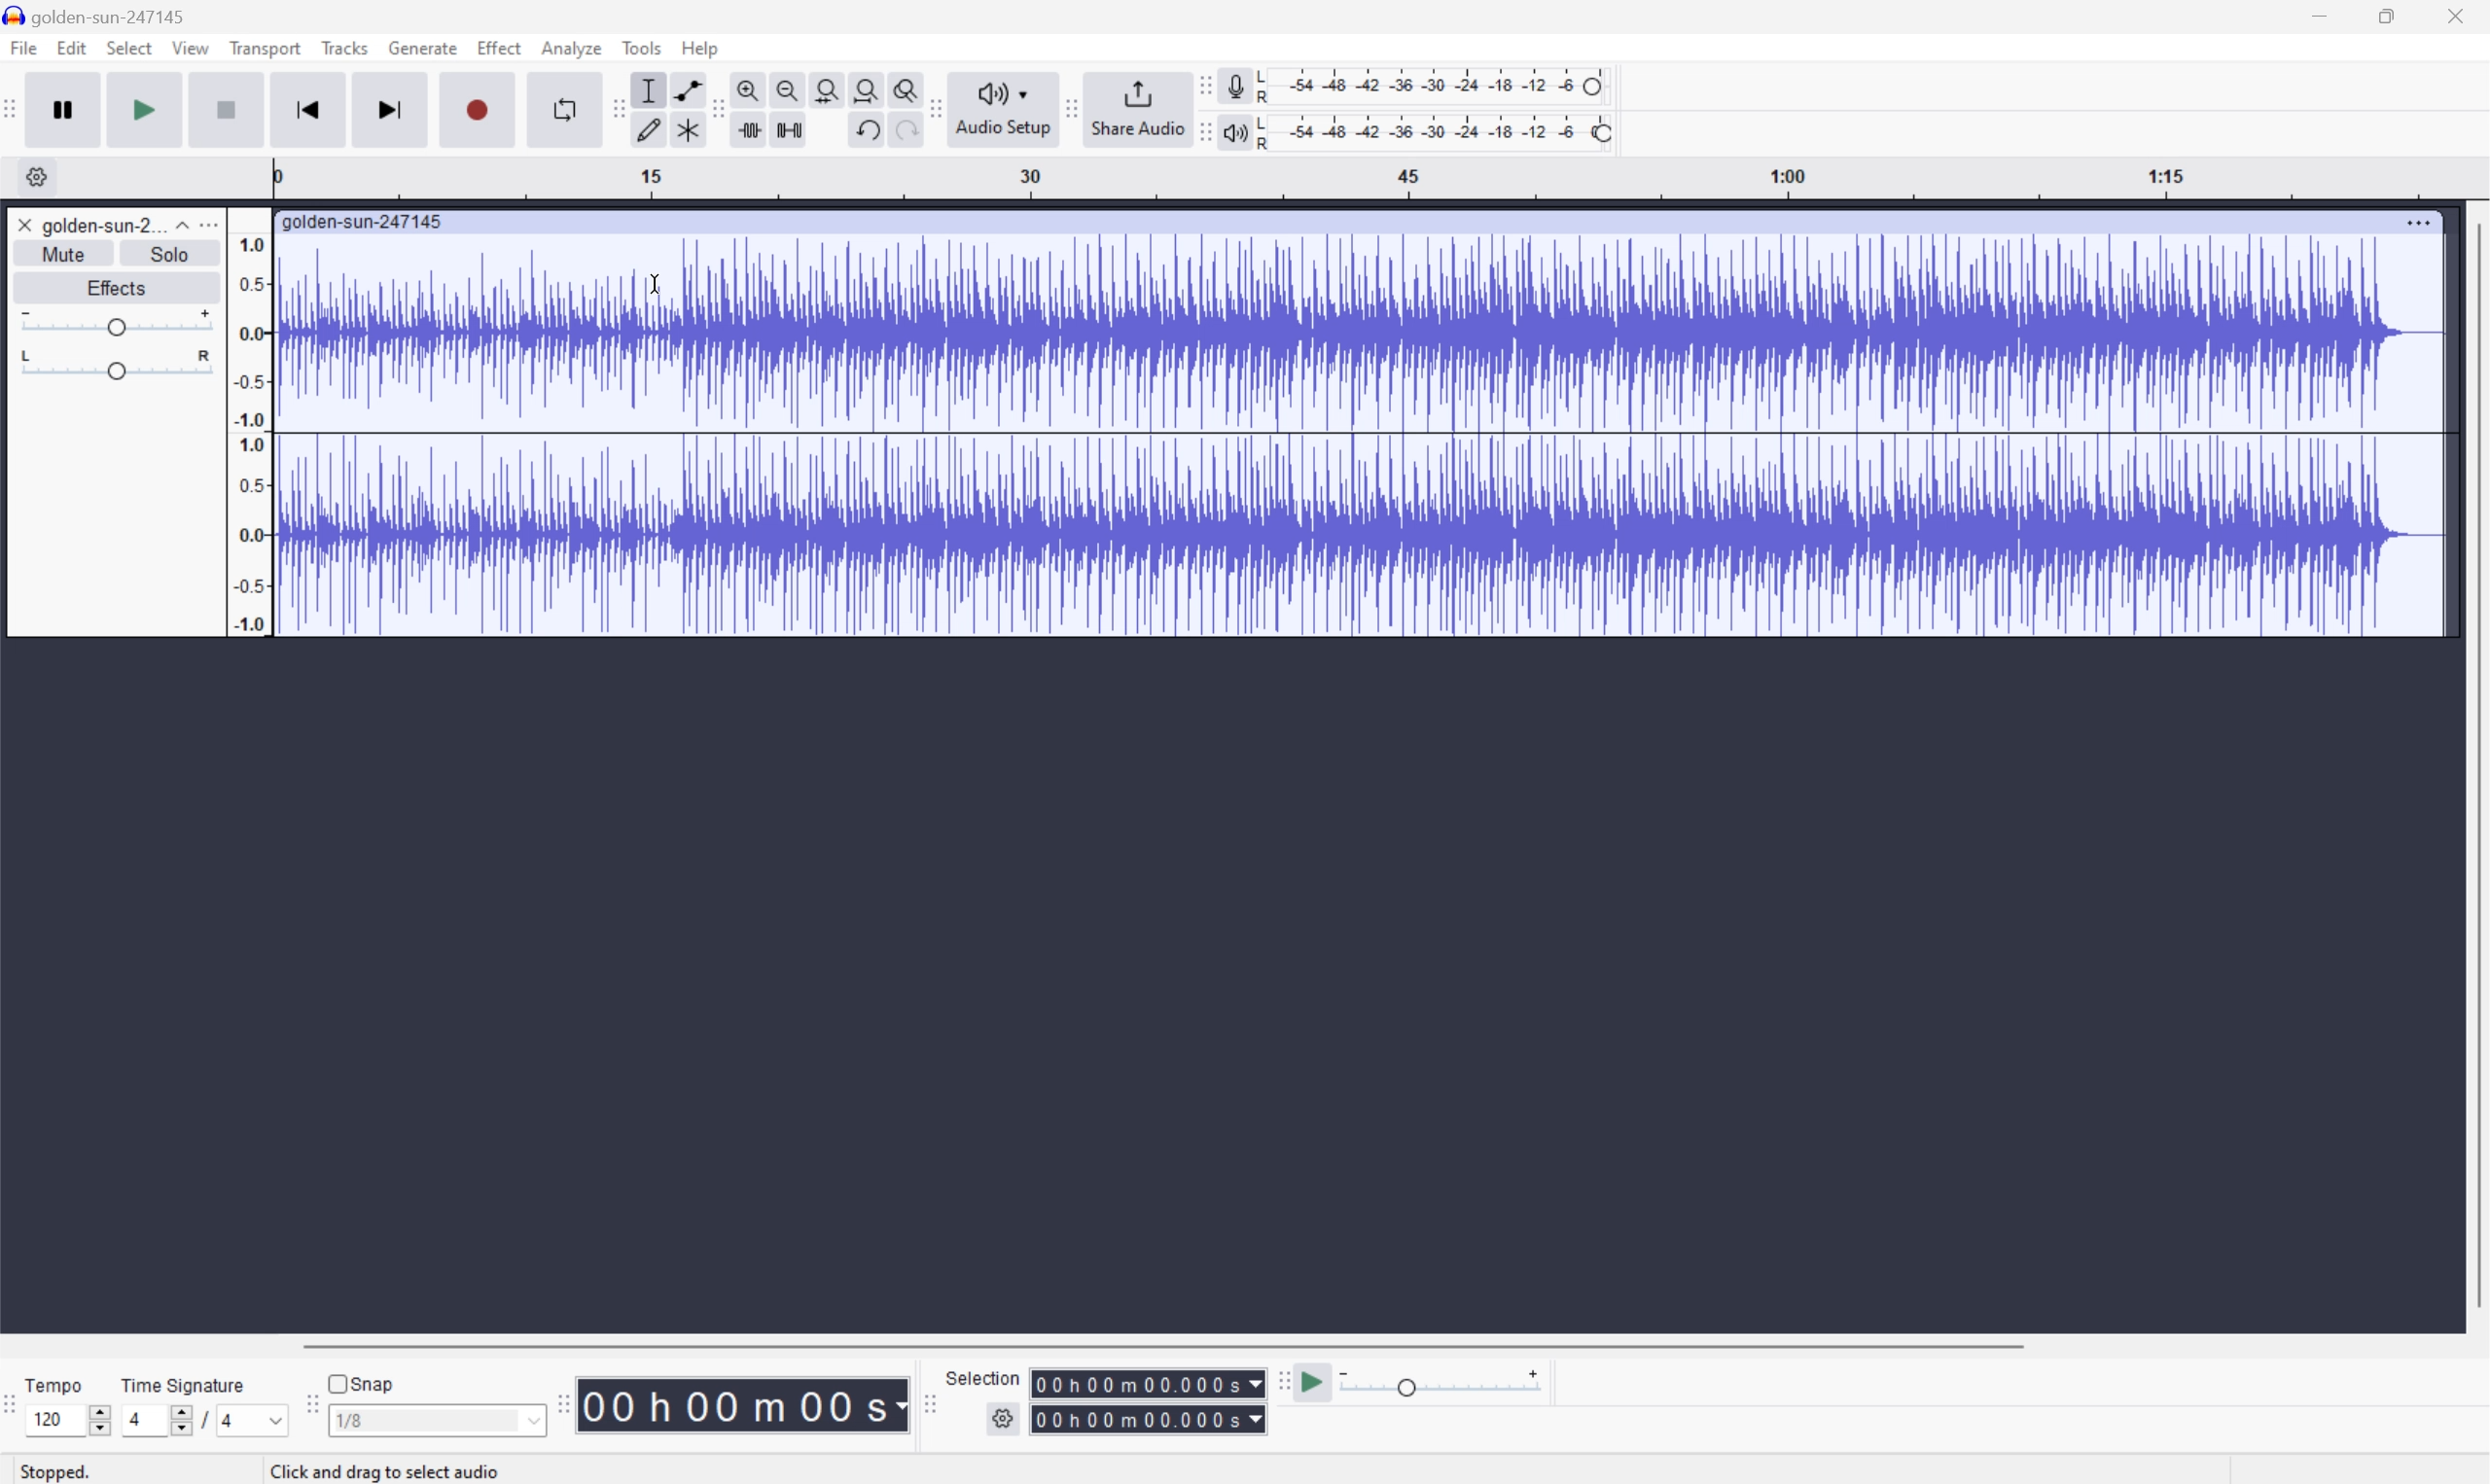  What do you see at coordinates (184, 1382) in the screenshot?
I see `Time signature` at bounding box center [184, 1382].